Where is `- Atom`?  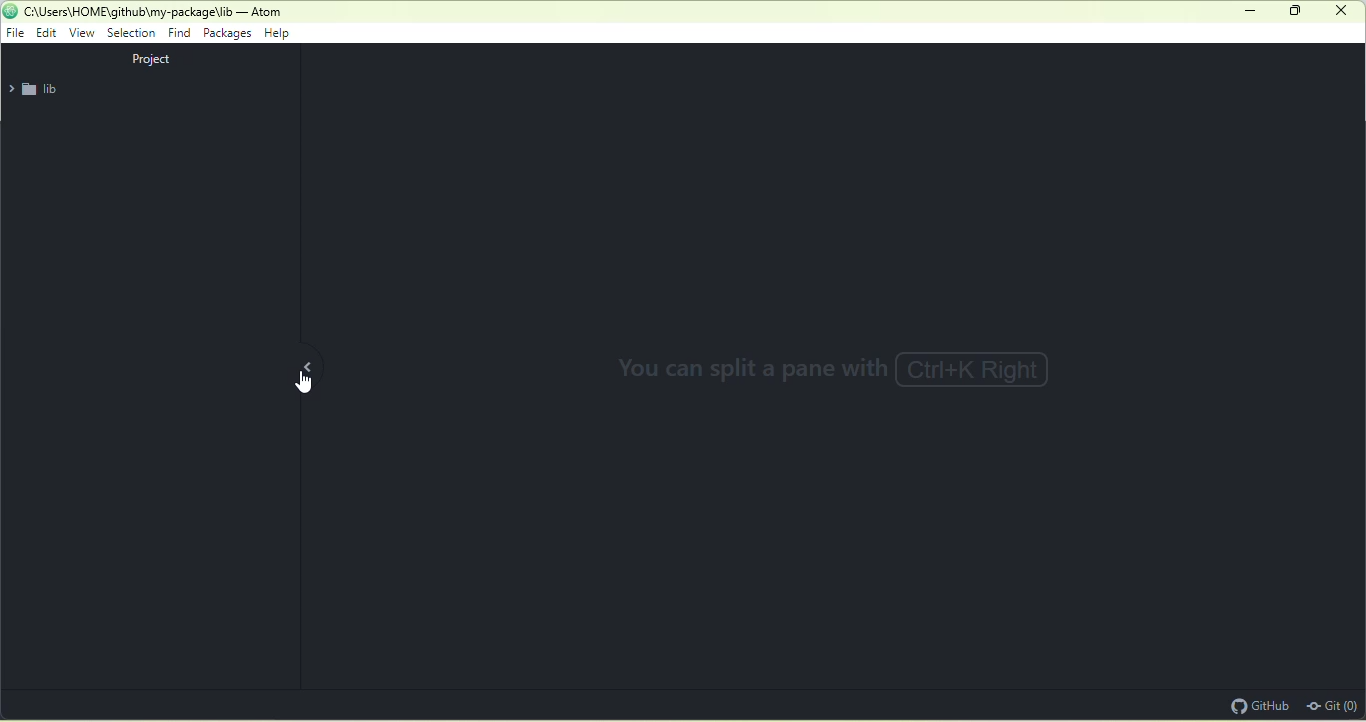
- Atom is located at coordinates (262, 12).